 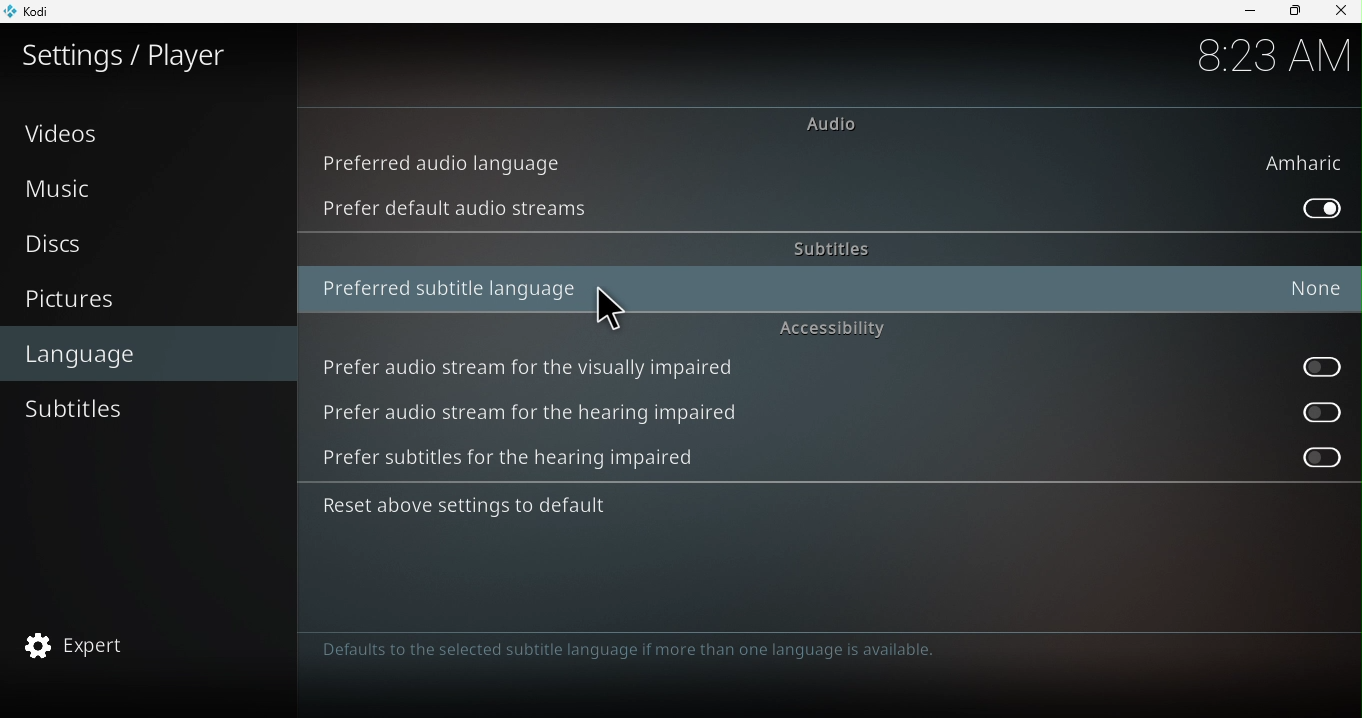 I want to click on Videos, so click(x=148, y=132).